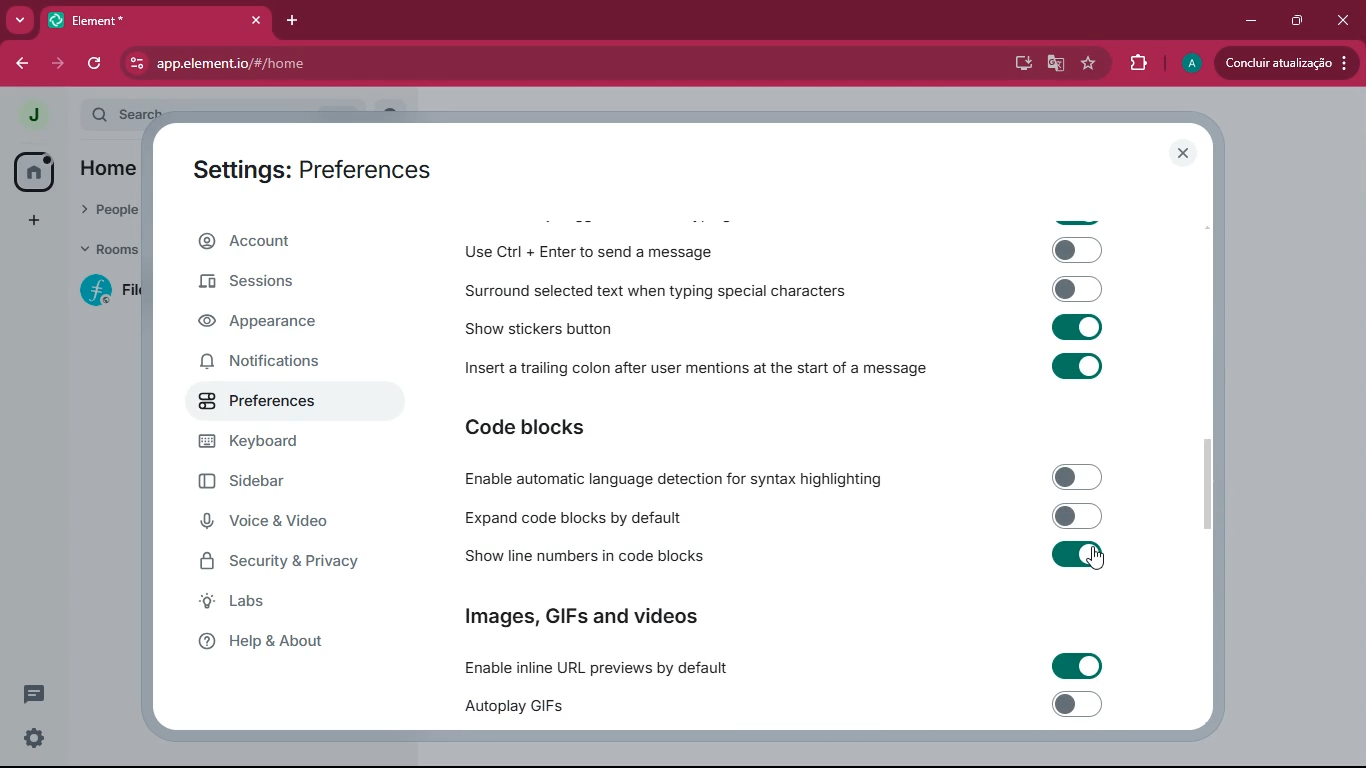 The height and width of the screenshot is (768, 1366). Describe the element at coordinates (281, 524) in the screenshot. I see `voice & video` at that location.